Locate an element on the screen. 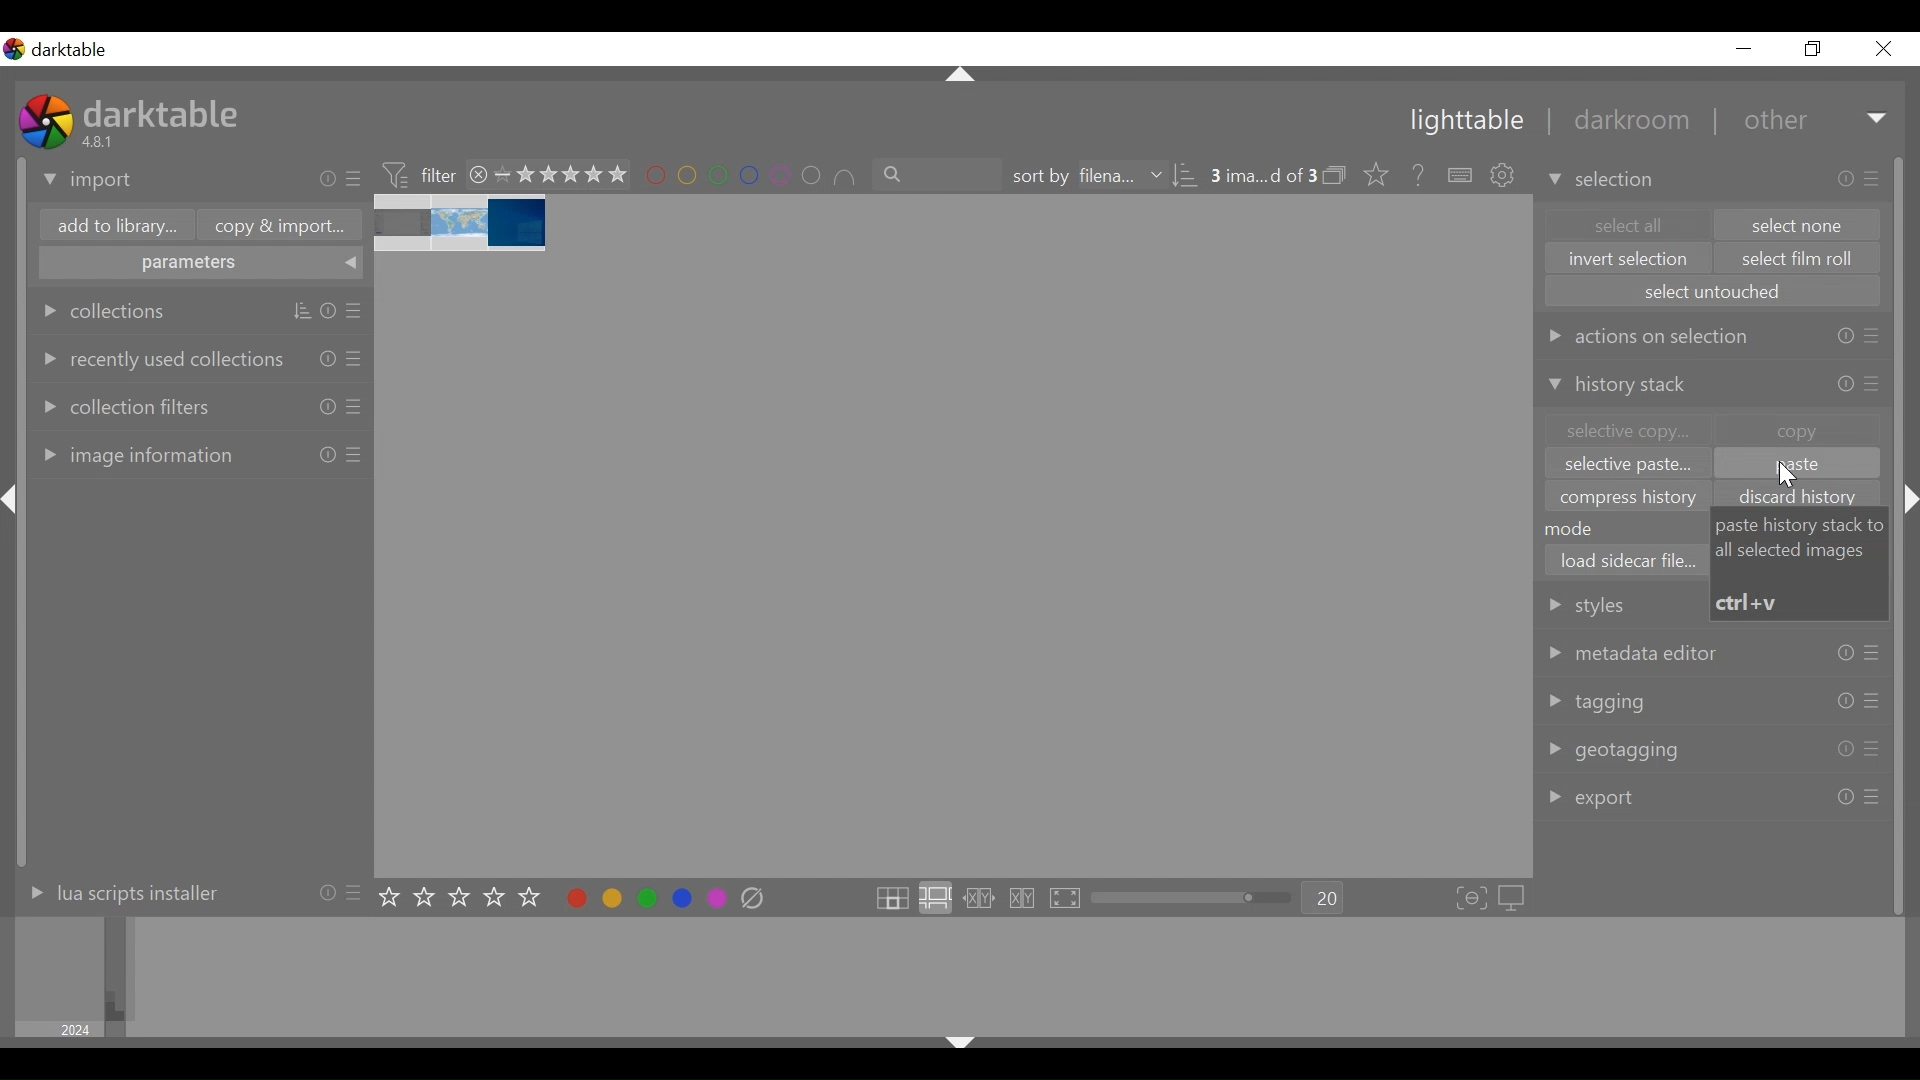 Image resolution: width=1920 pixels, height=1080 pixels. presets is located at coordinates (354, 455).